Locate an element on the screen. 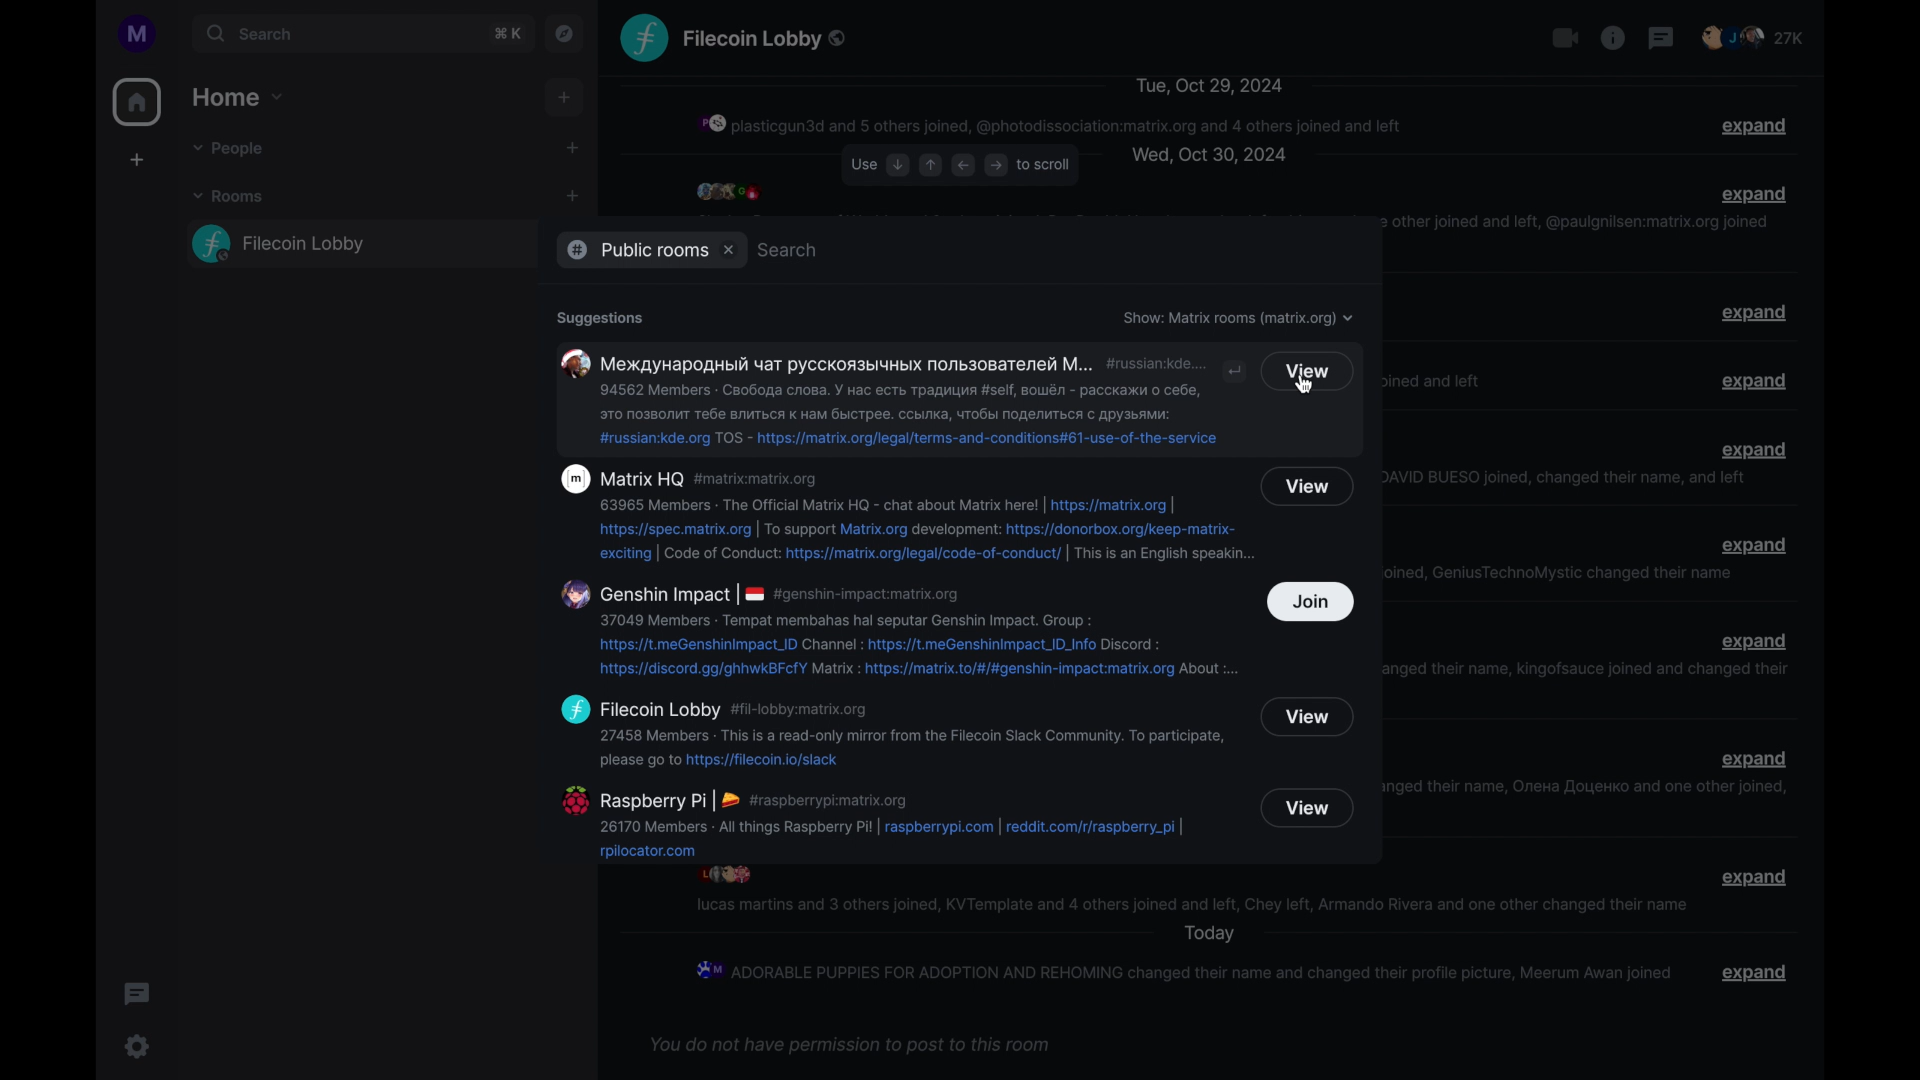 This screenshot has width=1920, height=1080. expand is located at coordinates (1755, 381).